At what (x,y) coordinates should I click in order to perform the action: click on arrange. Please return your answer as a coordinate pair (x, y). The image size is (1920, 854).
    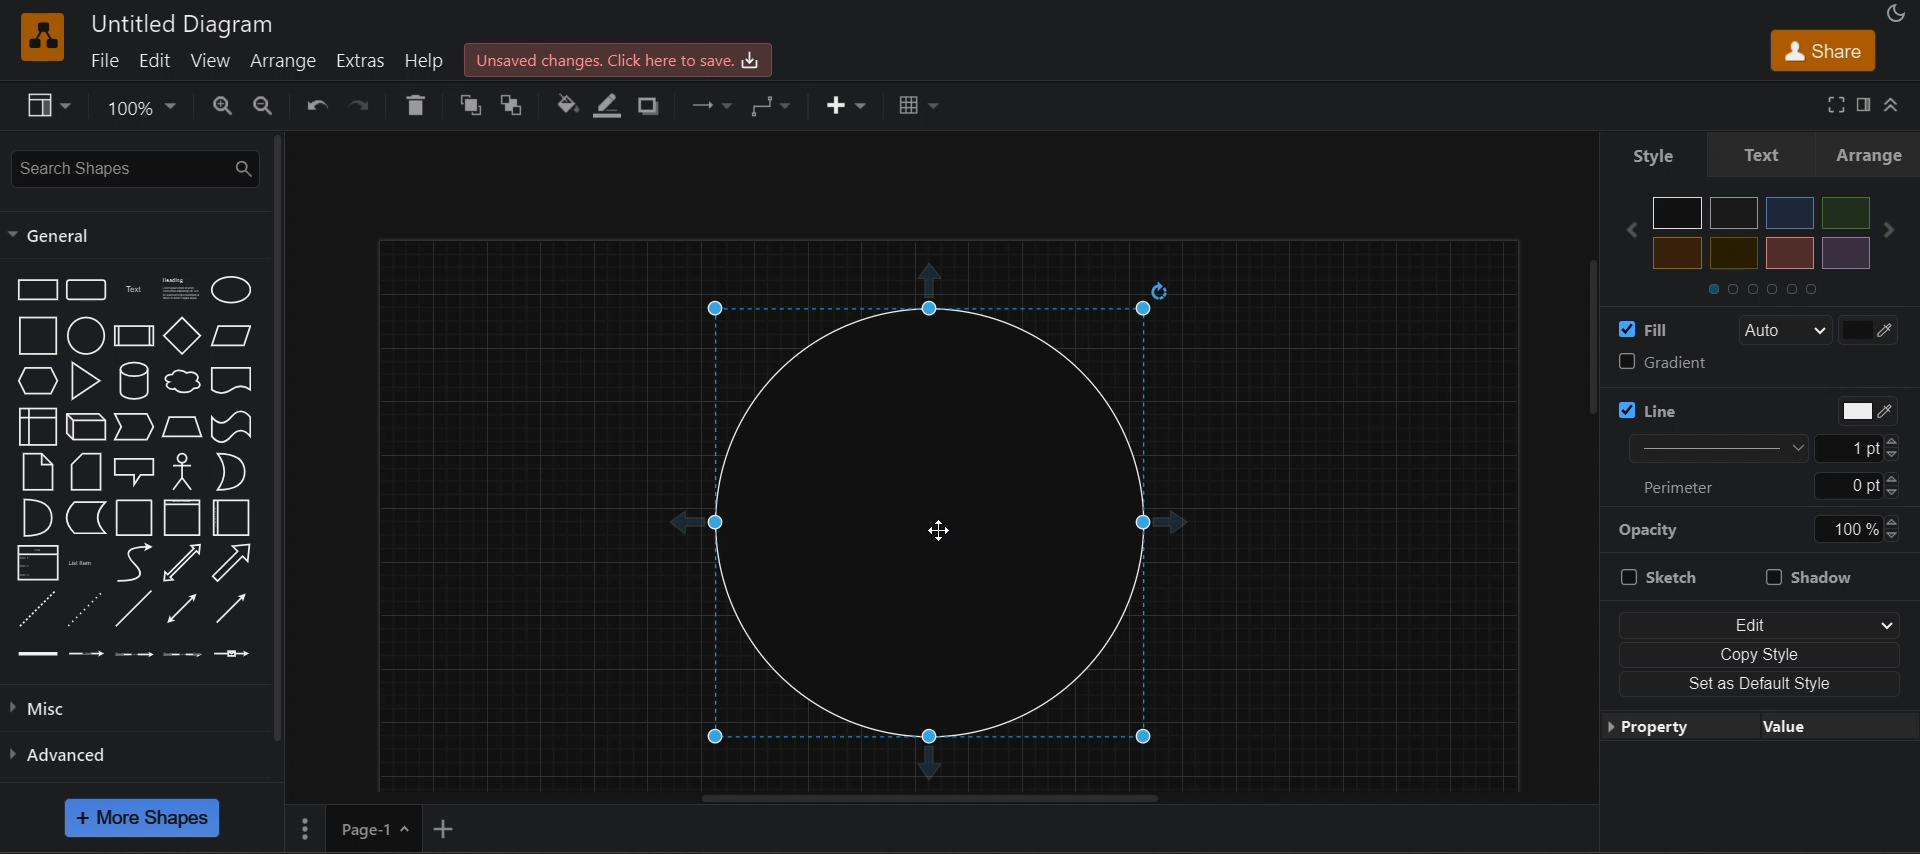
    Looking at the image, I should click on (283, 61).